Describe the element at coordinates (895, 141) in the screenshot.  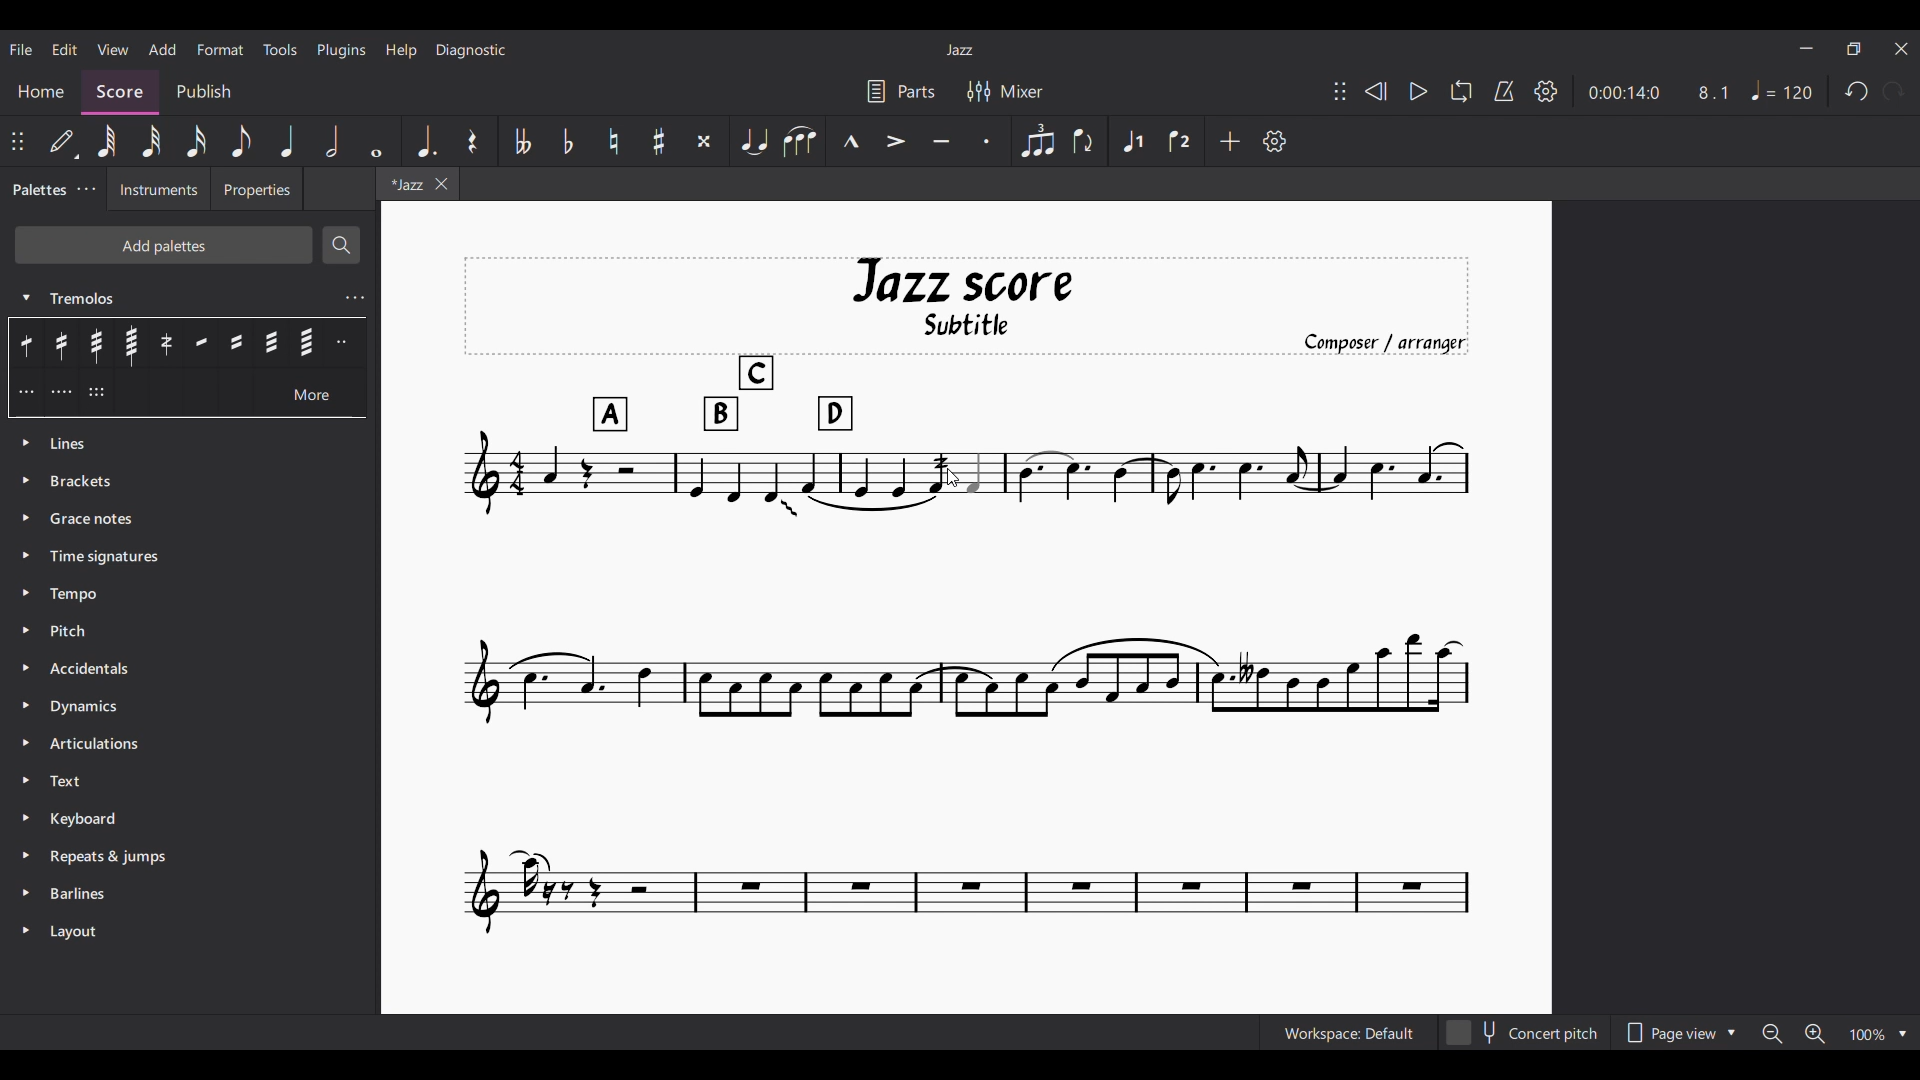
I see `Accent` at that location.